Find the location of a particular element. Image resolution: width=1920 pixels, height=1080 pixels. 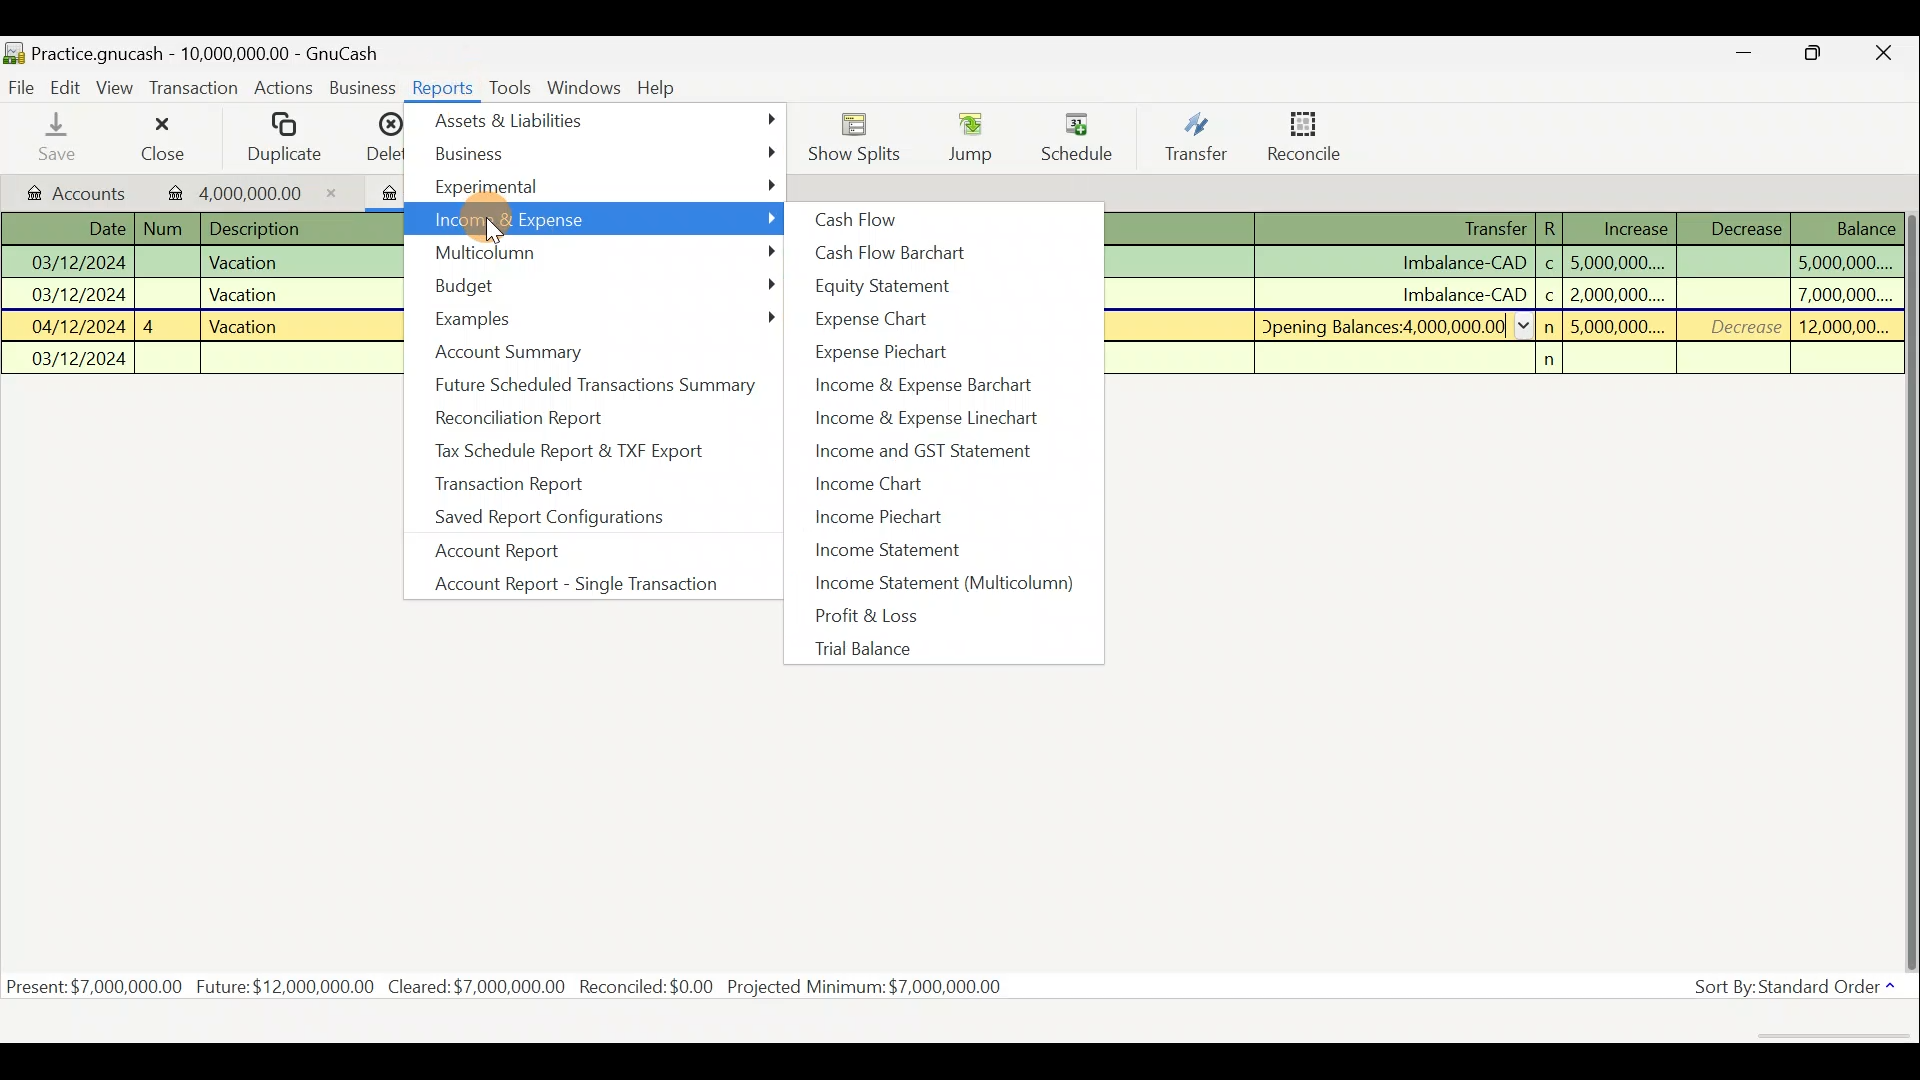

Account report is located at coordinates (502, 552).